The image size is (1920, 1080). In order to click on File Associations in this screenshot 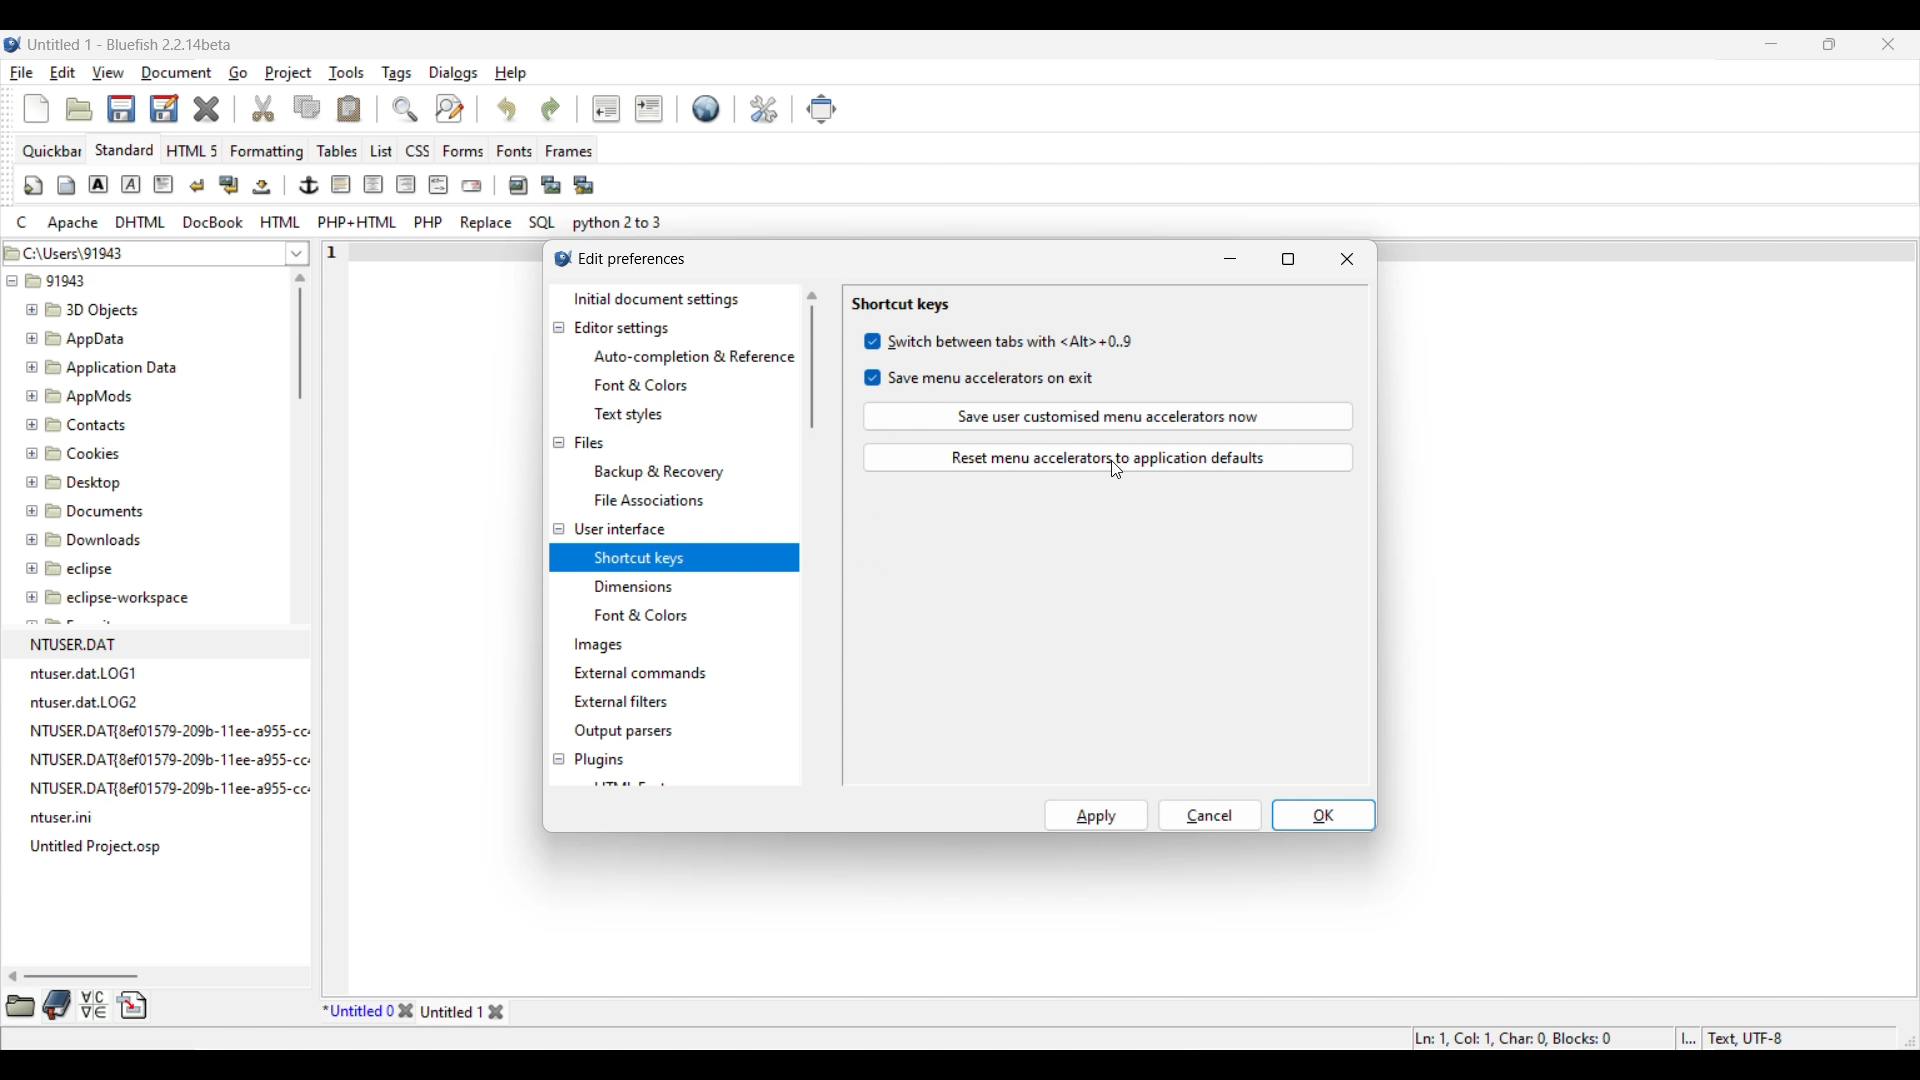, I will do `click(648, 500)`.